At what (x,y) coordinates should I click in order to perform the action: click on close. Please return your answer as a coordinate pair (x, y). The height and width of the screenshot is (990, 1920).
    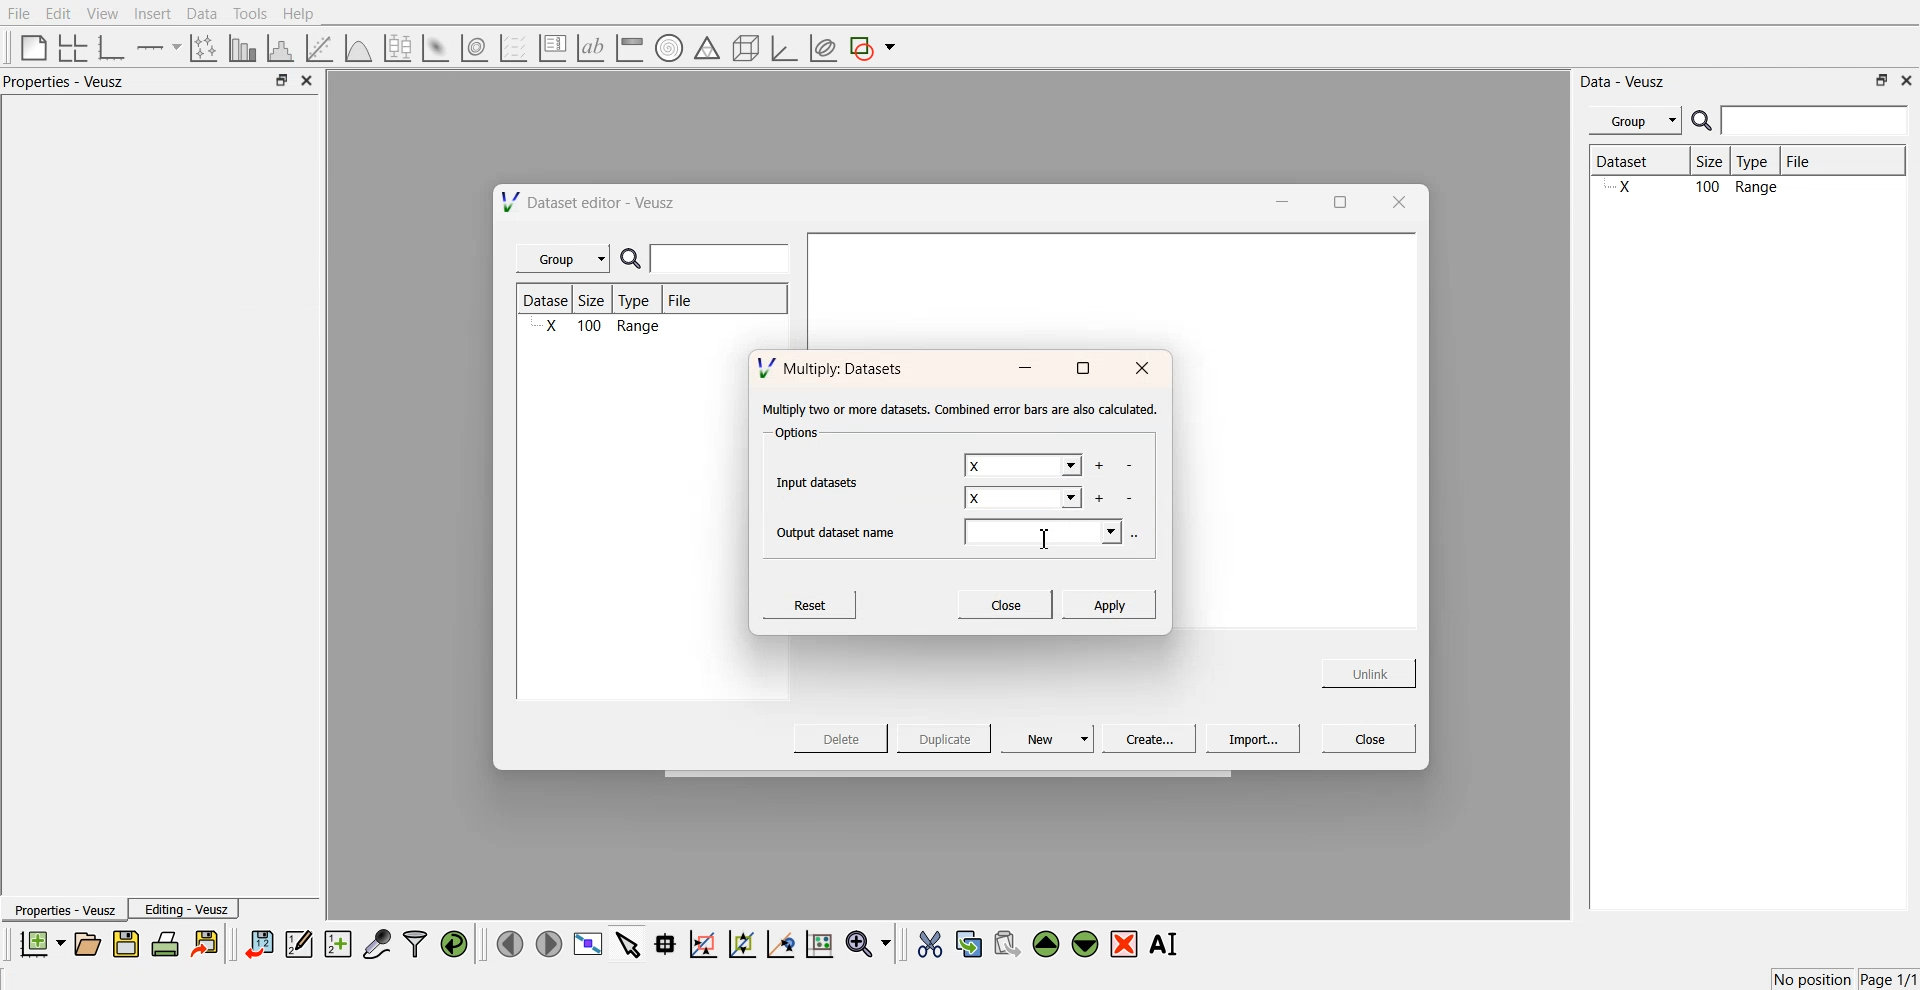
    Looking at the image, I should click on (1397, 201).